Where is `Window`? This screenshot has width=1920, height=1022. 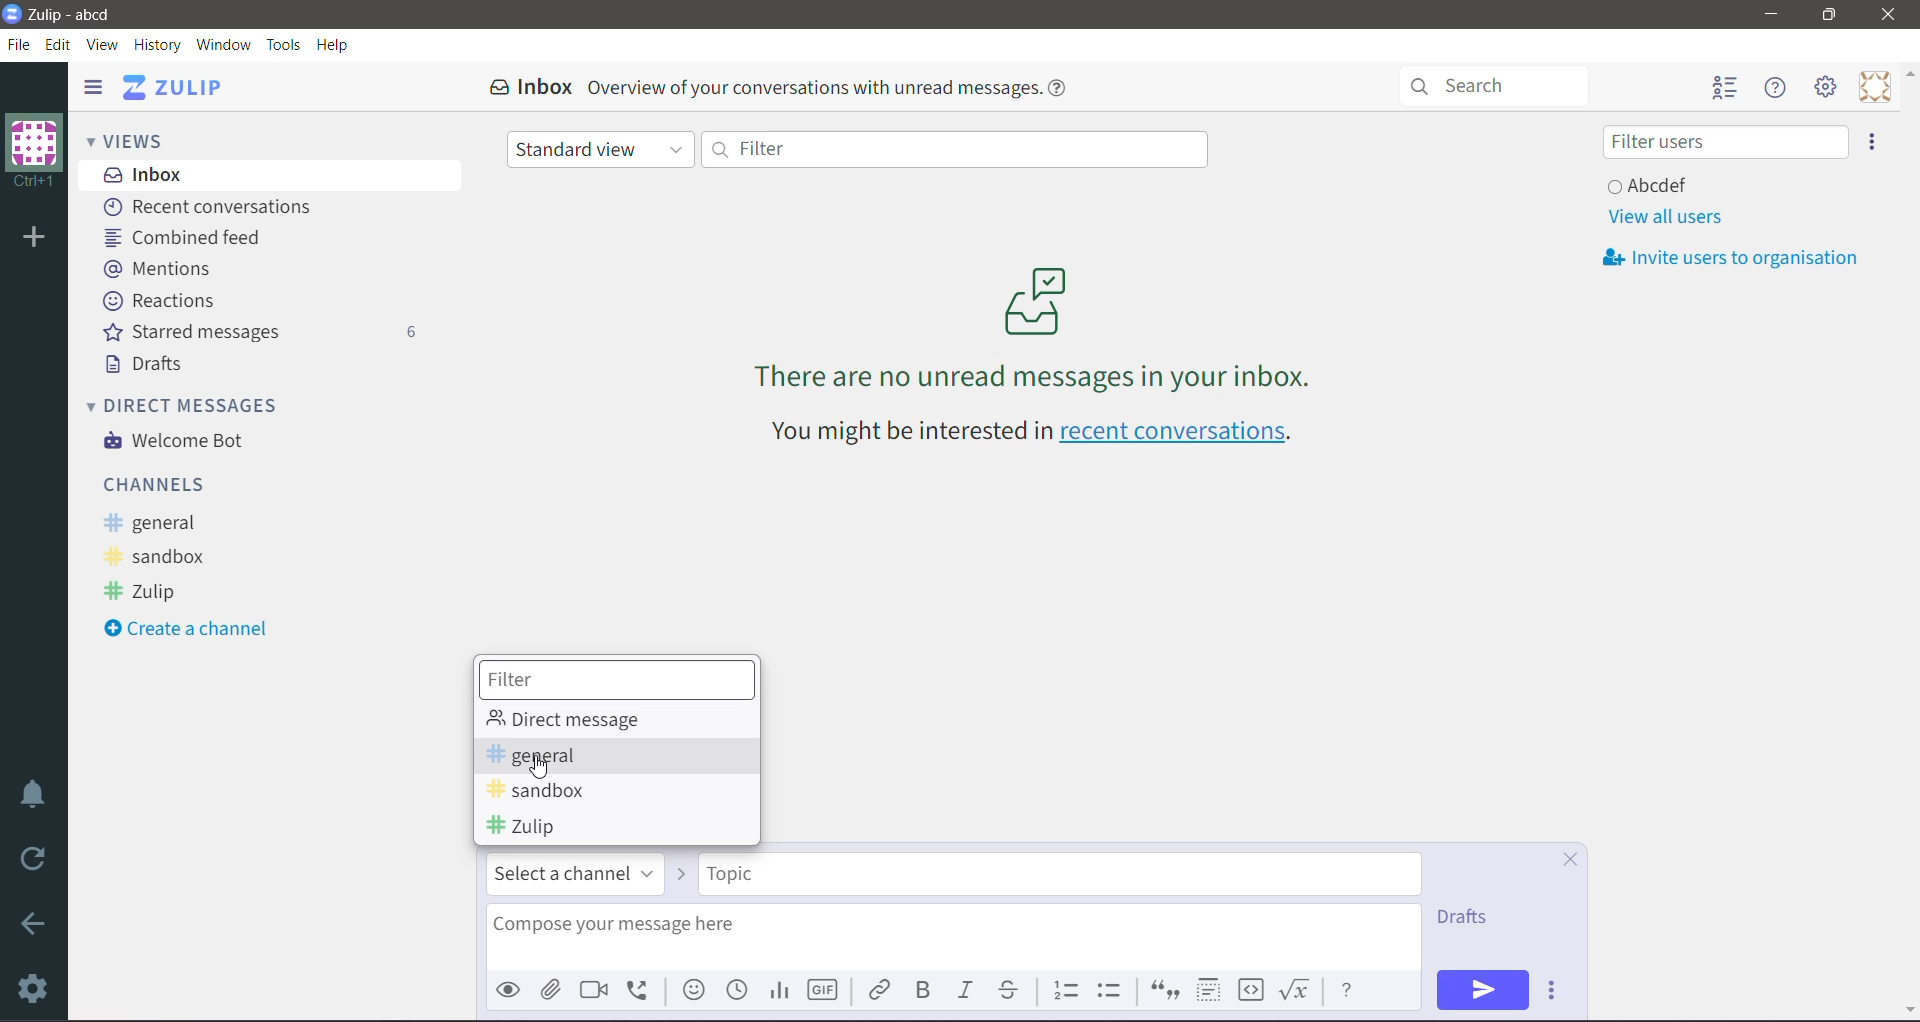 Window is located at coordinates (223, 44).